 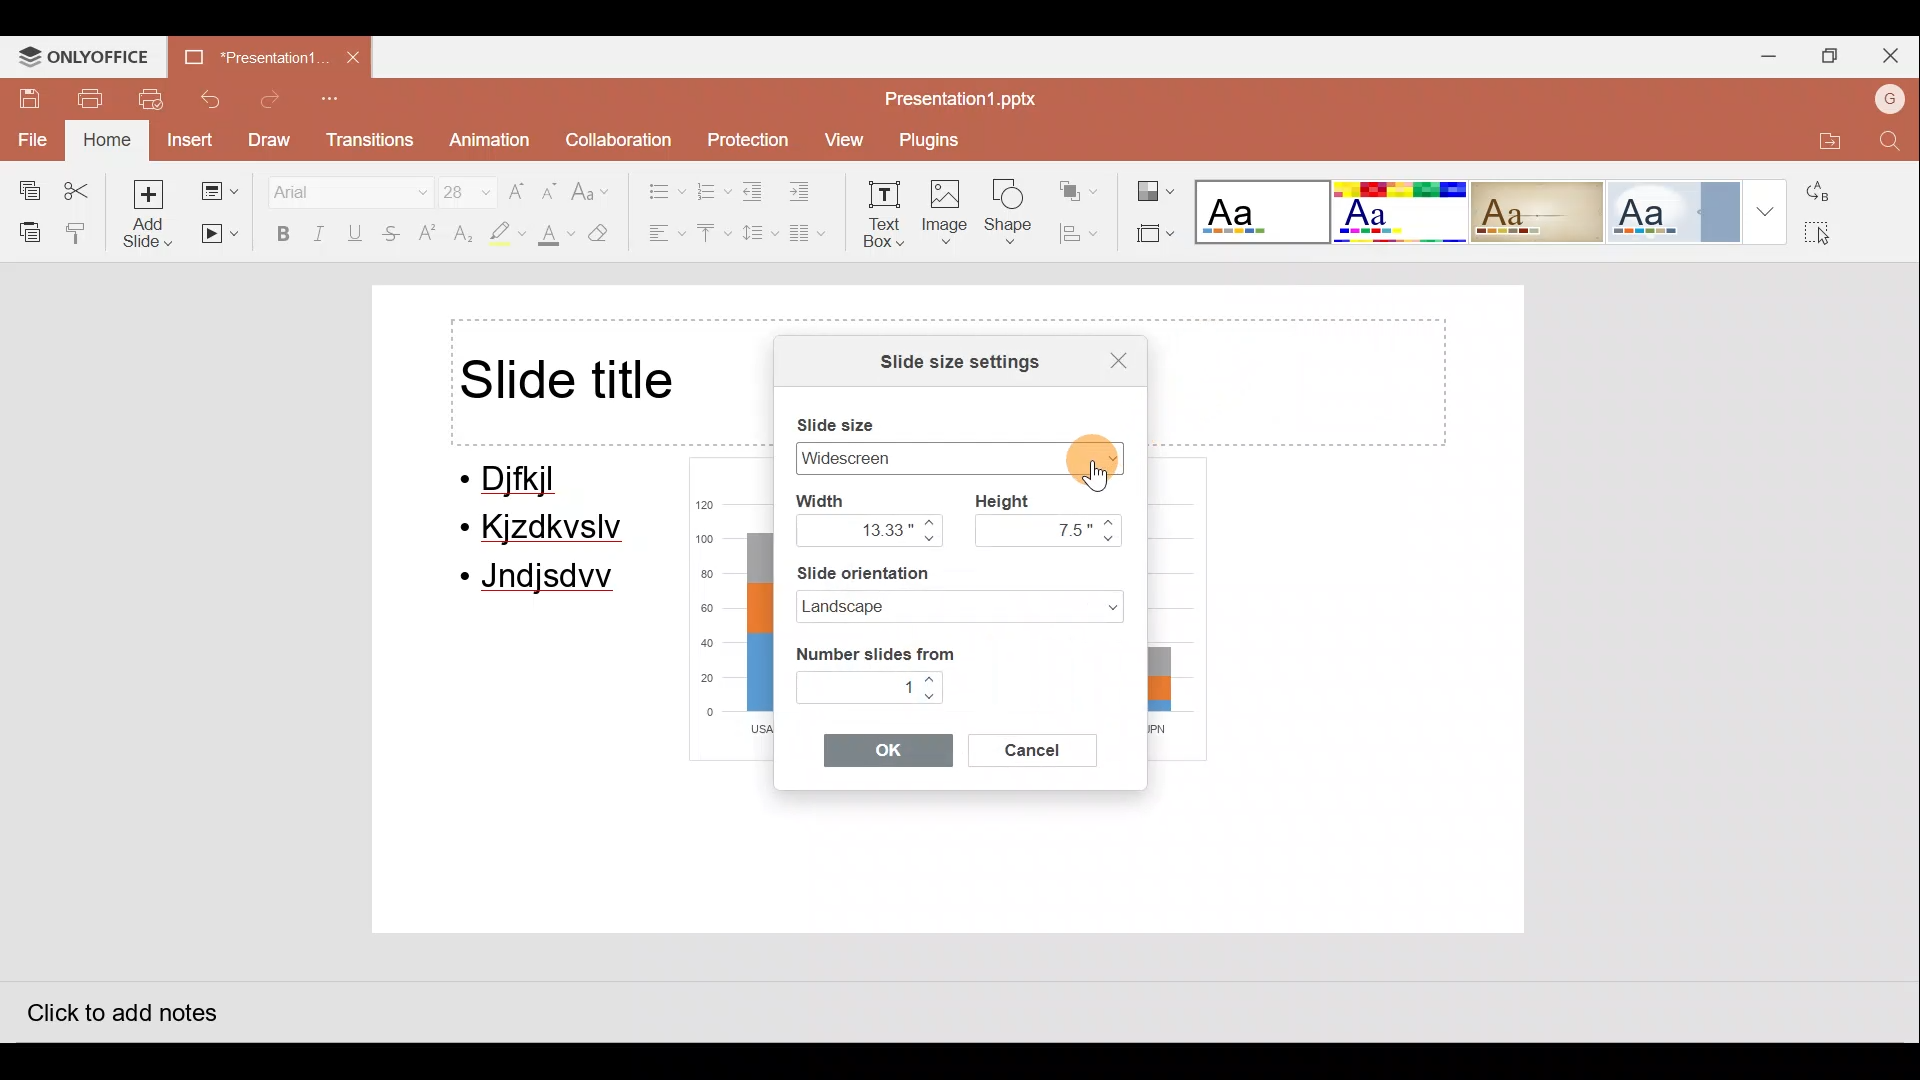 What do you see at coordinates (220, 235) in the screenshot?
I see `Start slideshow` at bounding box center [220, 235].